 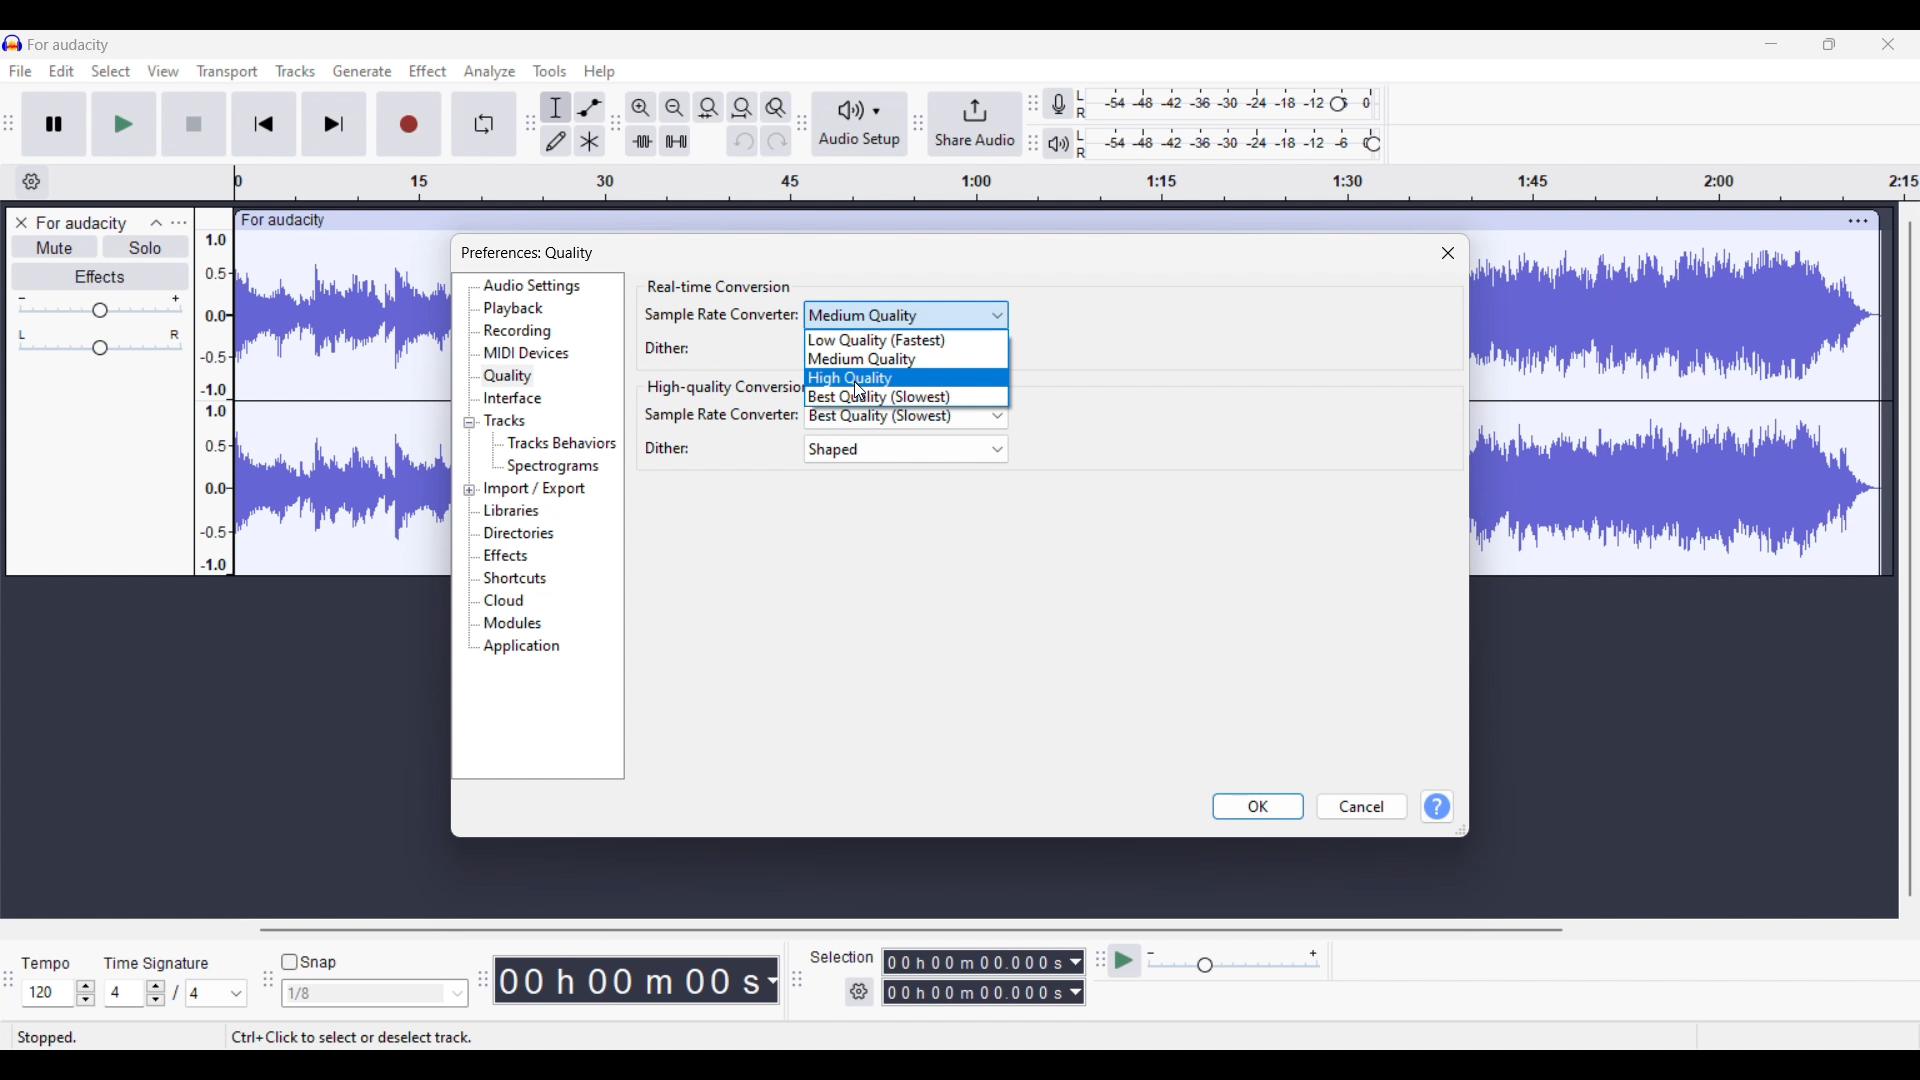 I want to click on Trim audio outside selection, so click(x=641, y=141).